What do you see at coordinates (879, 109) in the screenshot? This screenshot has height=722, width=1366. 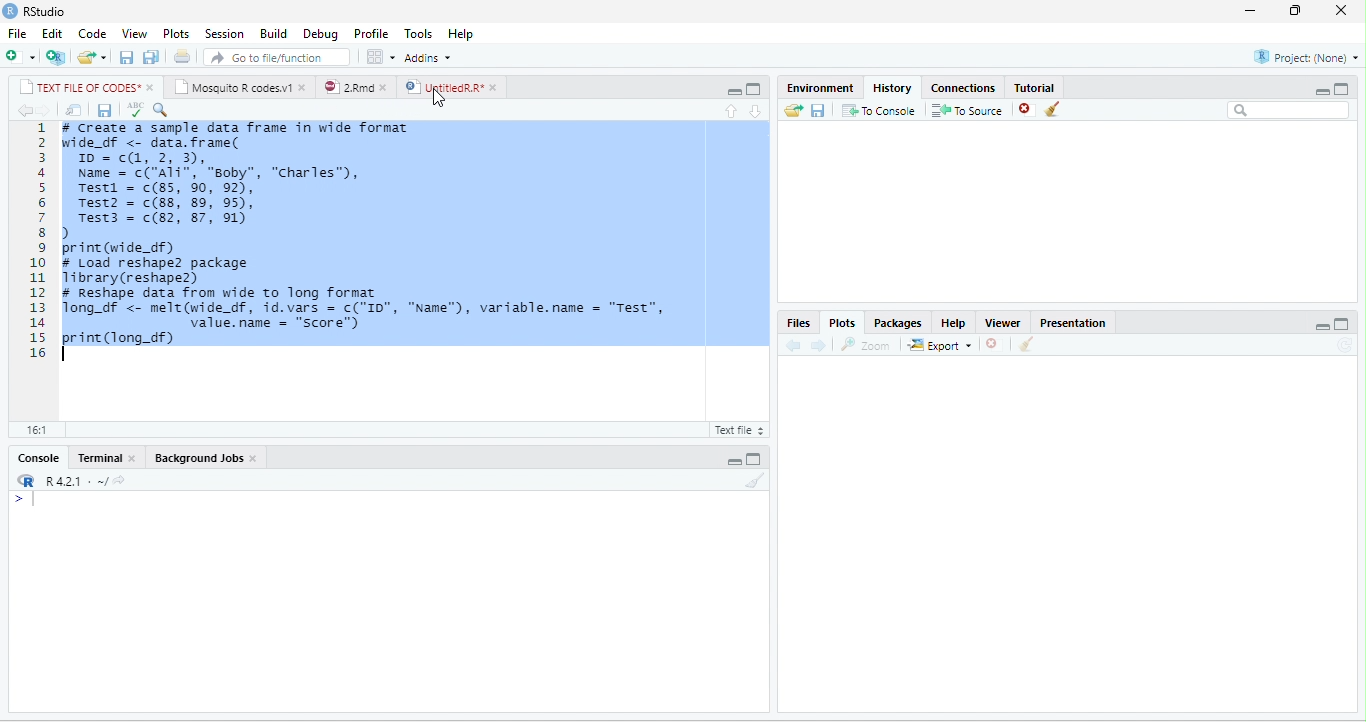 I see `To Console` at bounding box center [879, 109].